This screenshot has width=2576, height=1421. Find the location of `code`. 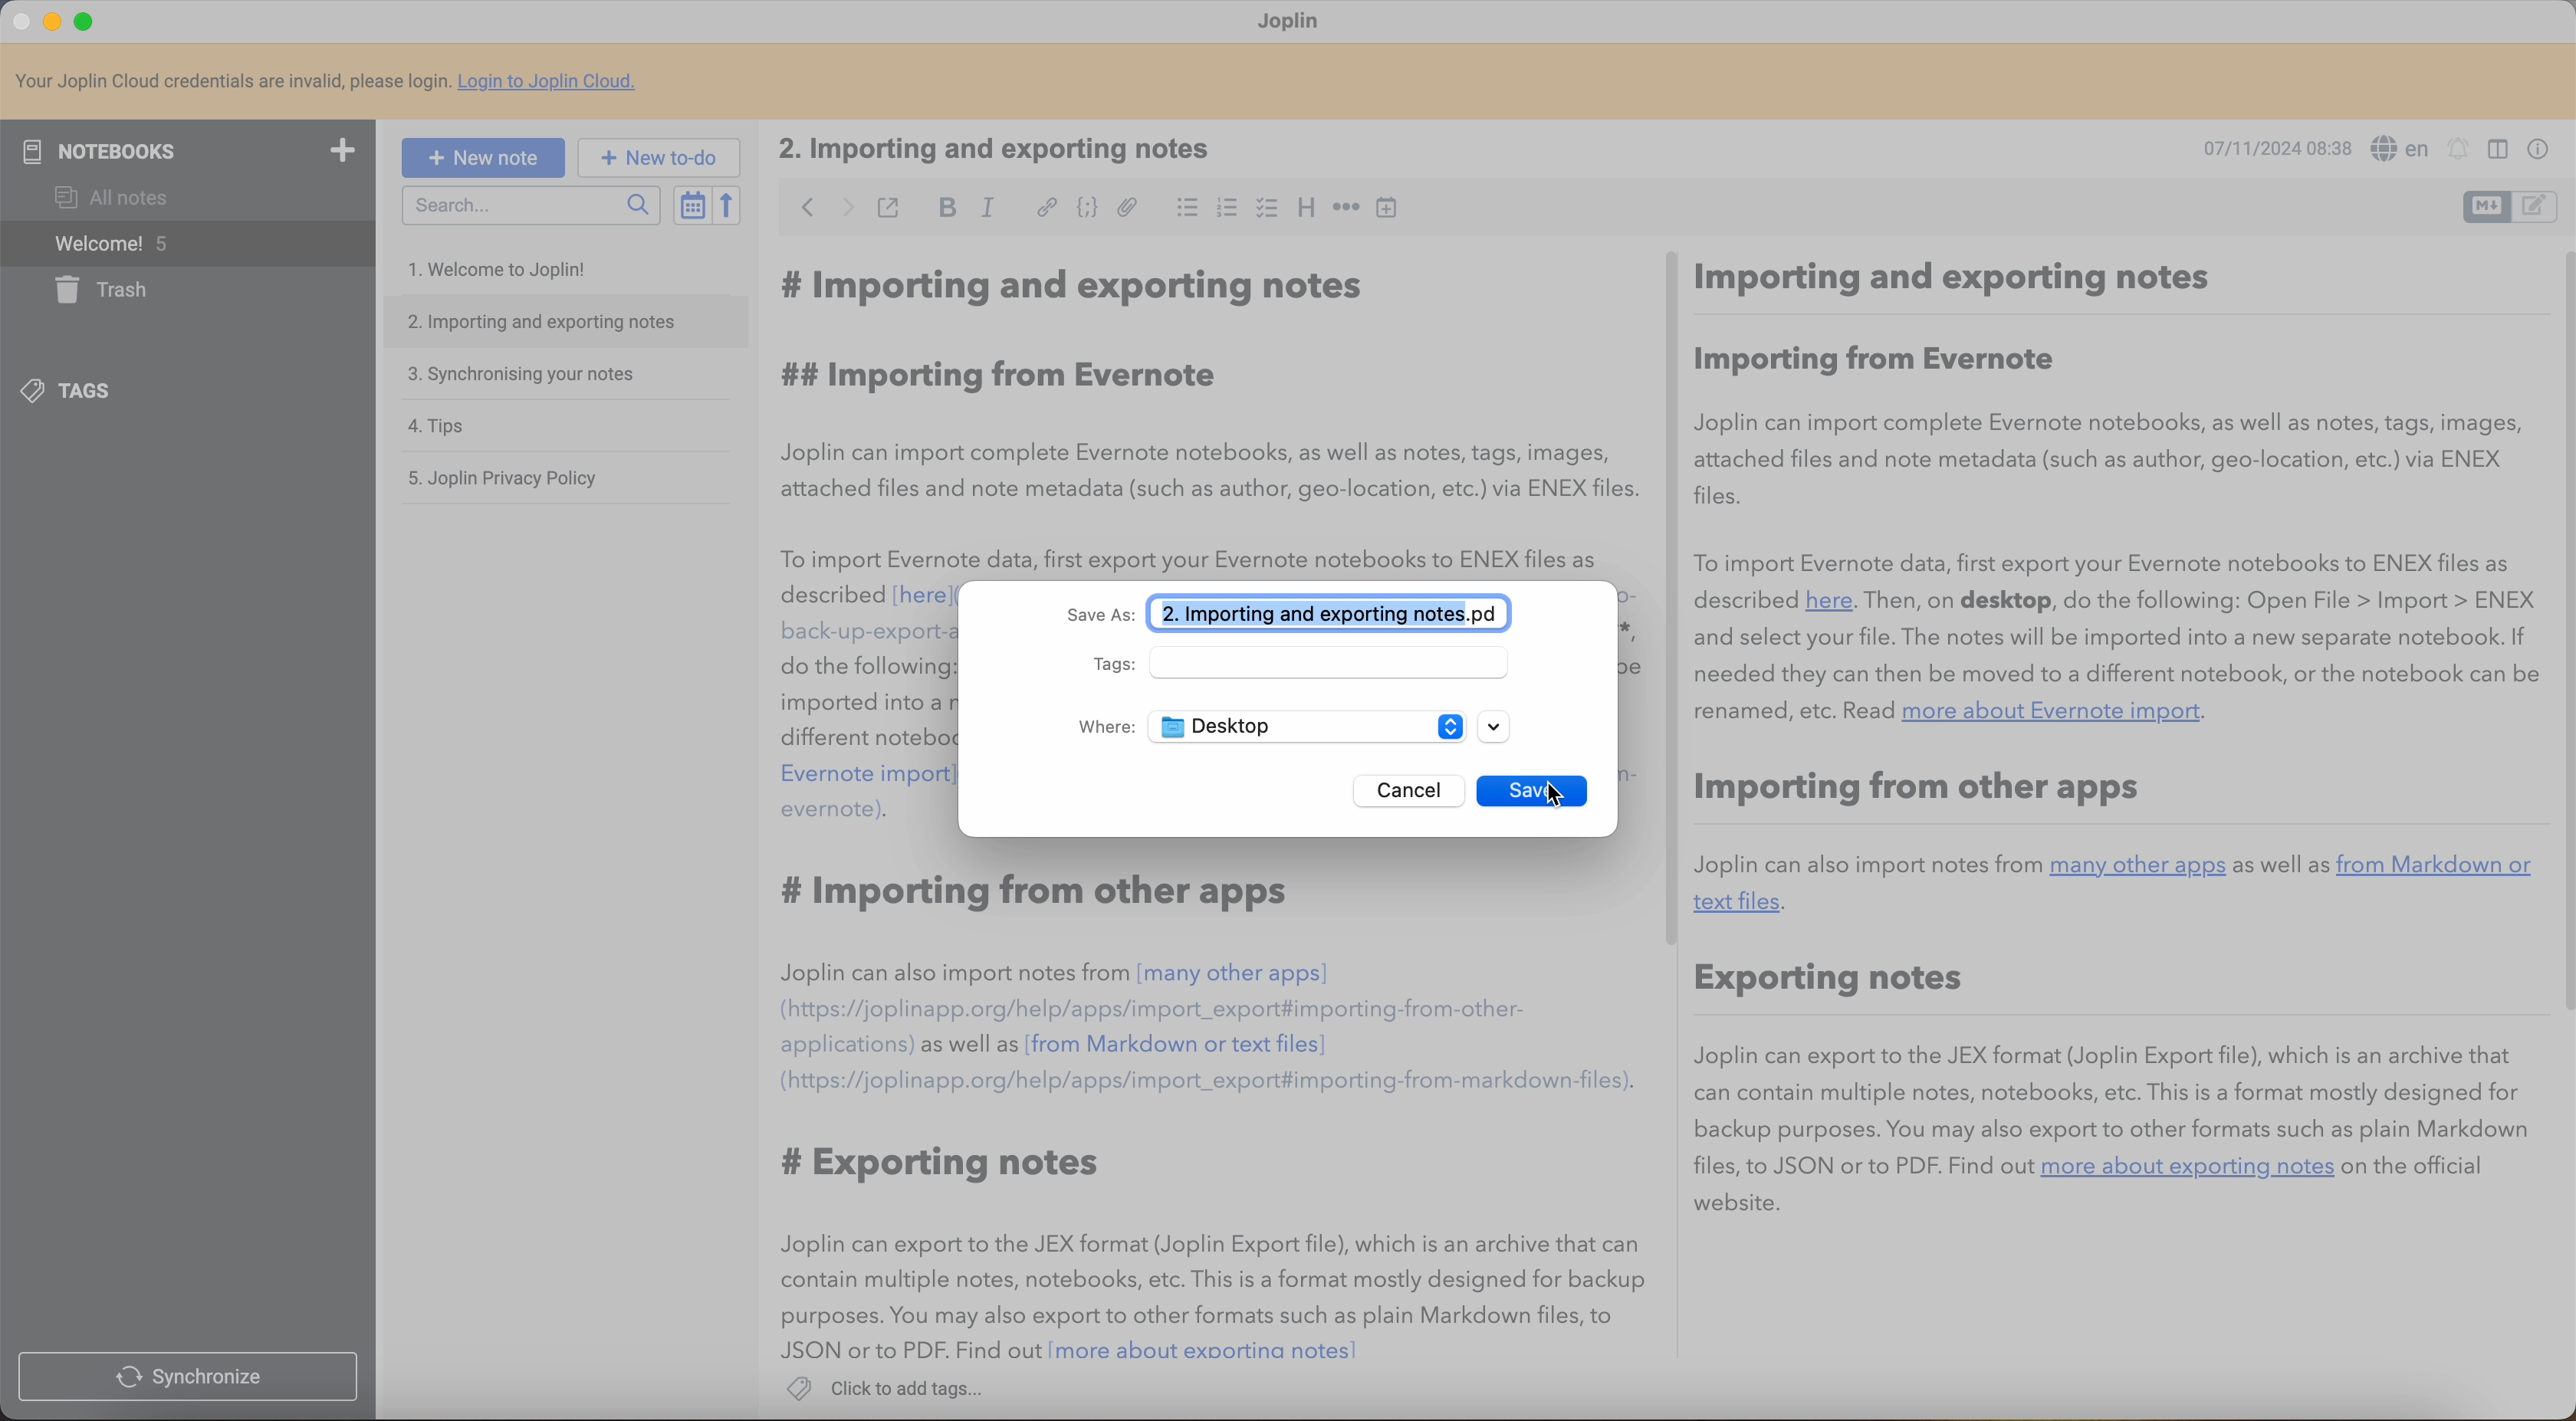

code is located at coordinates (1085, 210).